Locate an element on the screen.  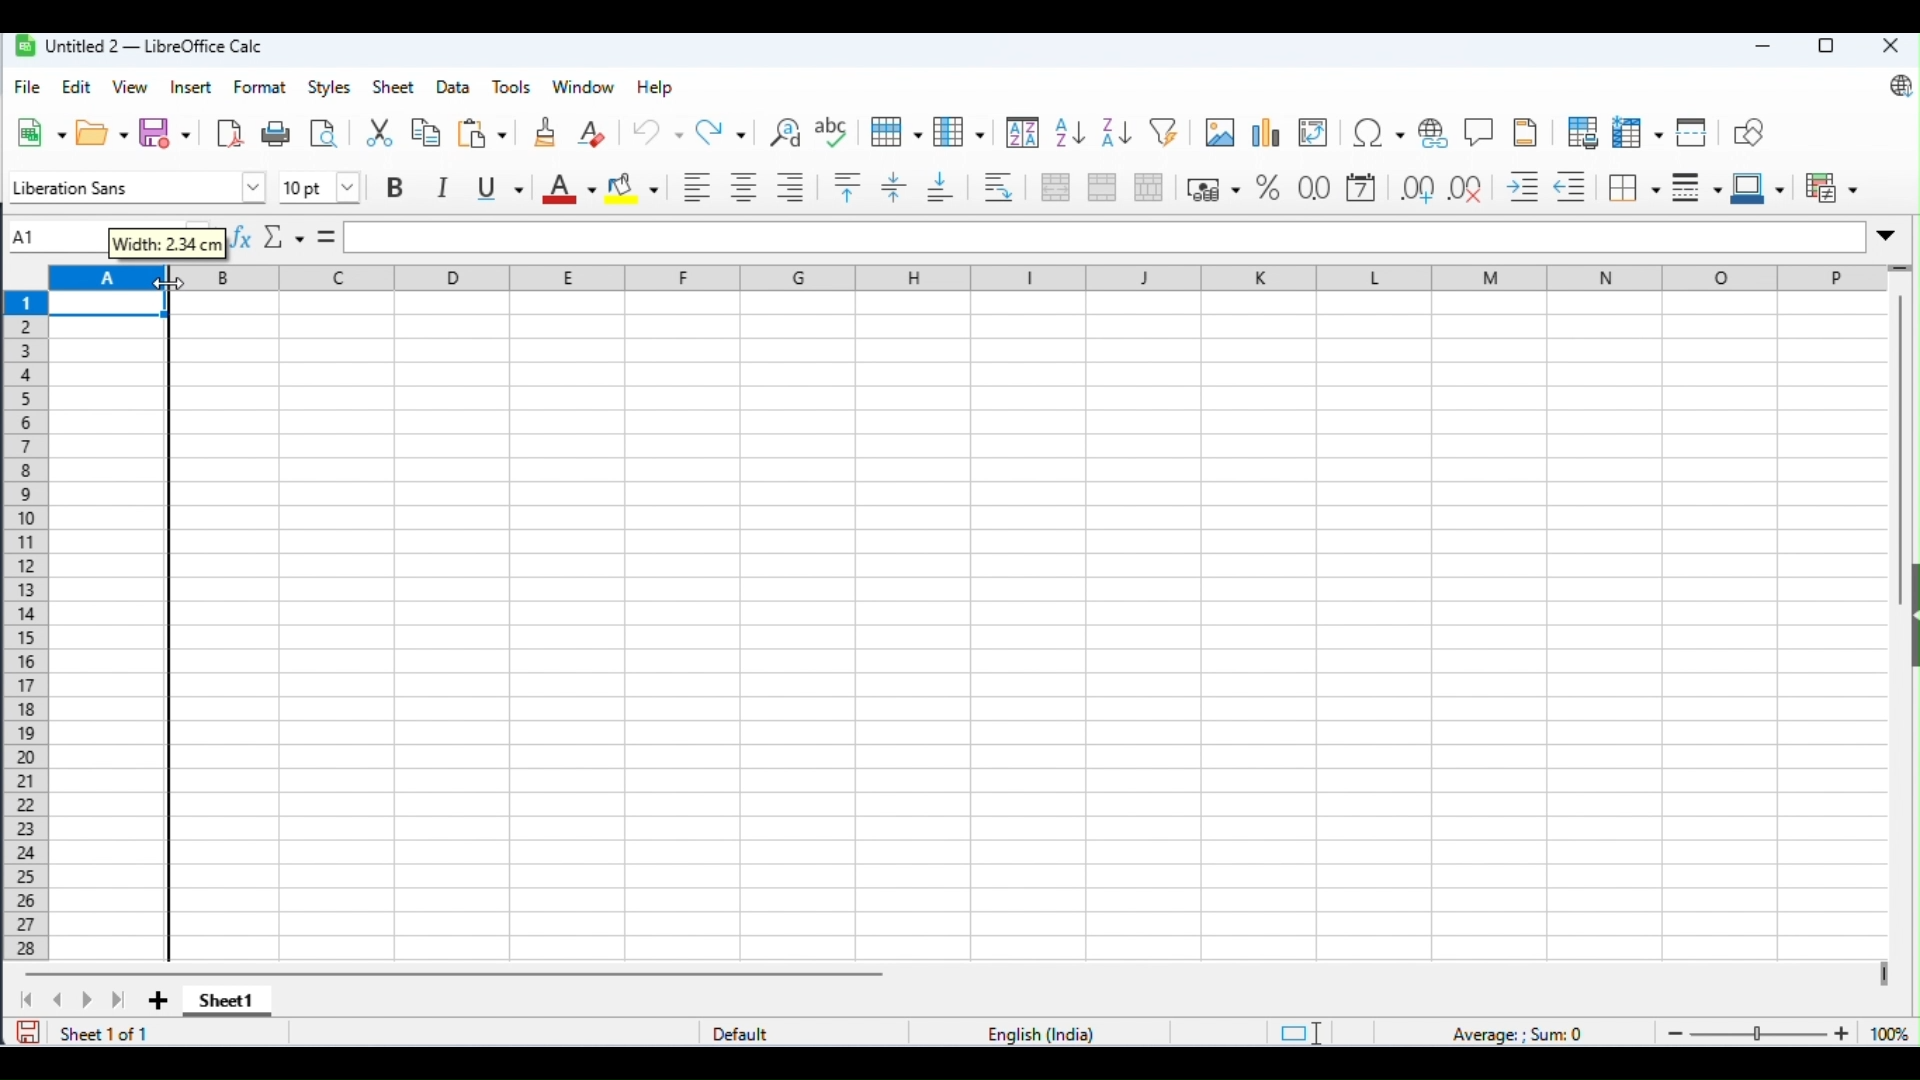
cursor movement is located at coordinates (170, 285).